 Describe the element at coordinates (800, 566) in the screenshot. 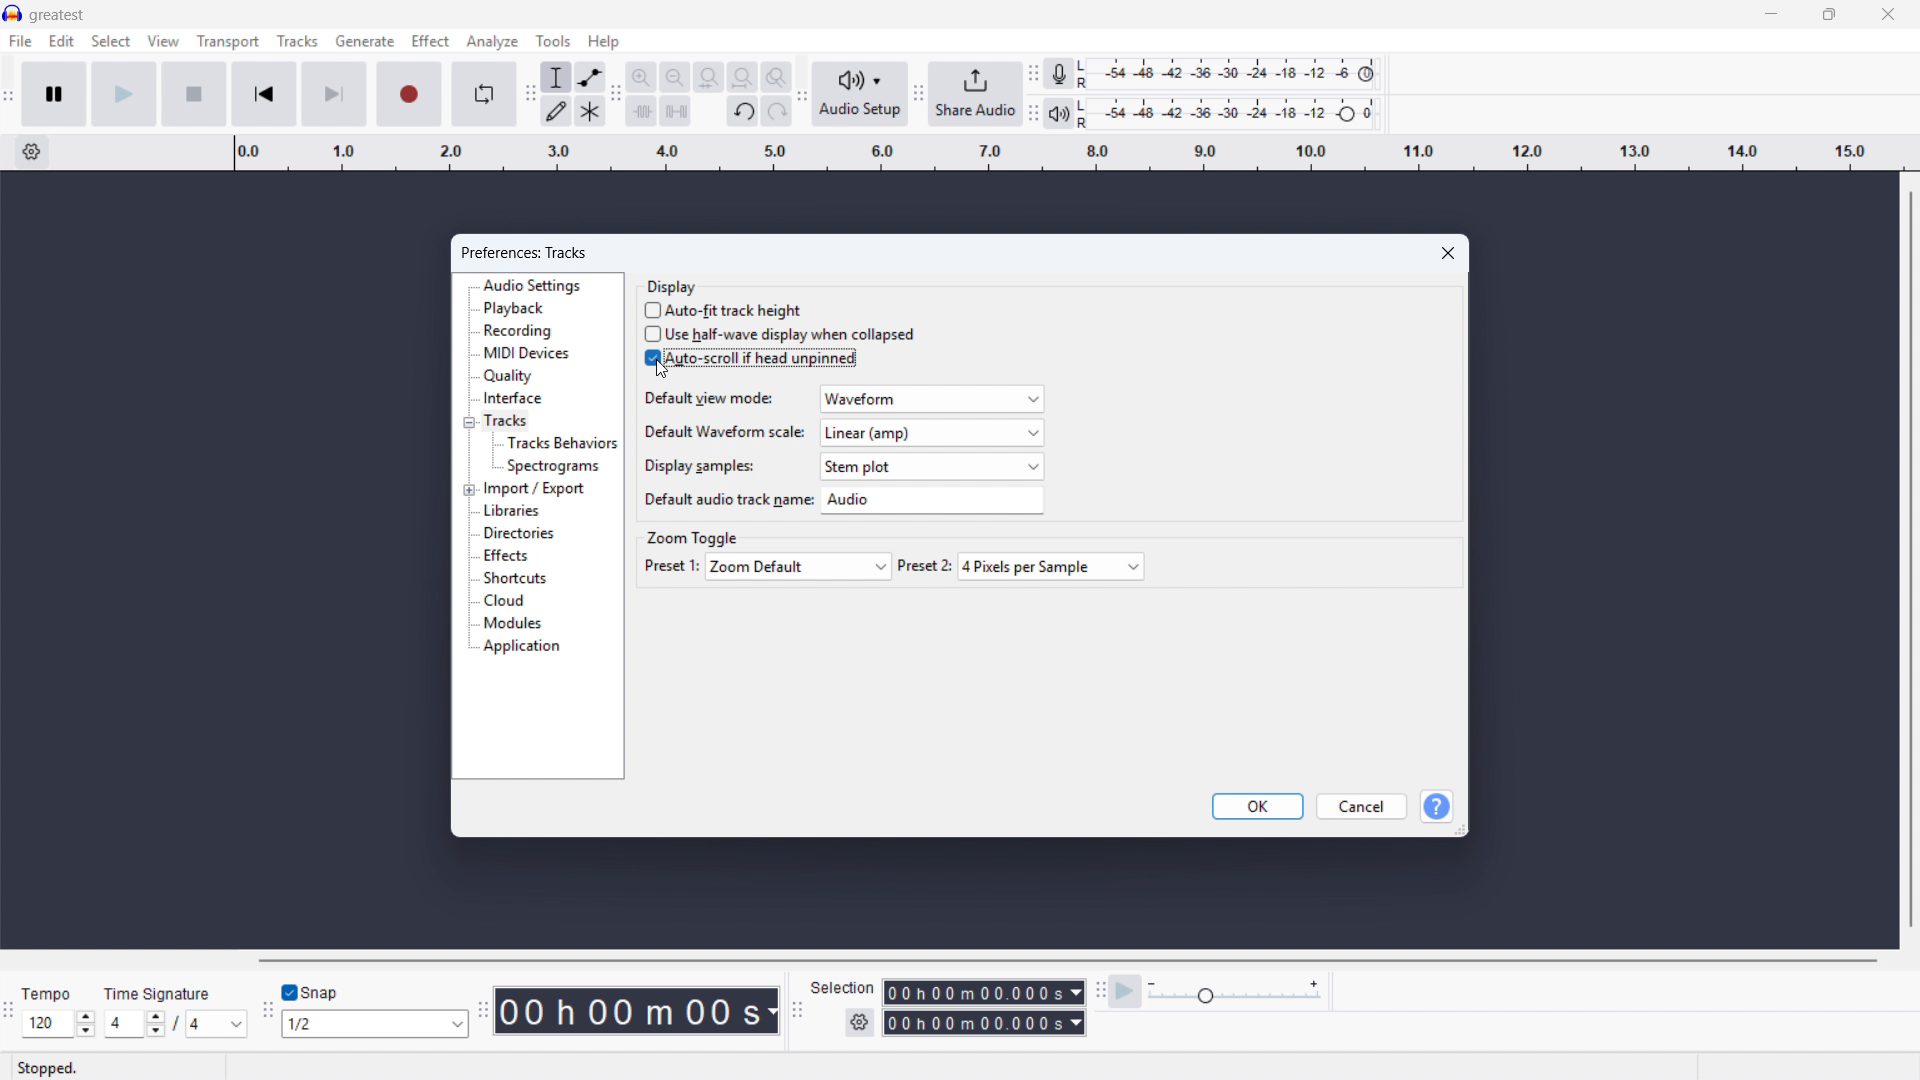

I see `Preset one ` at that location.